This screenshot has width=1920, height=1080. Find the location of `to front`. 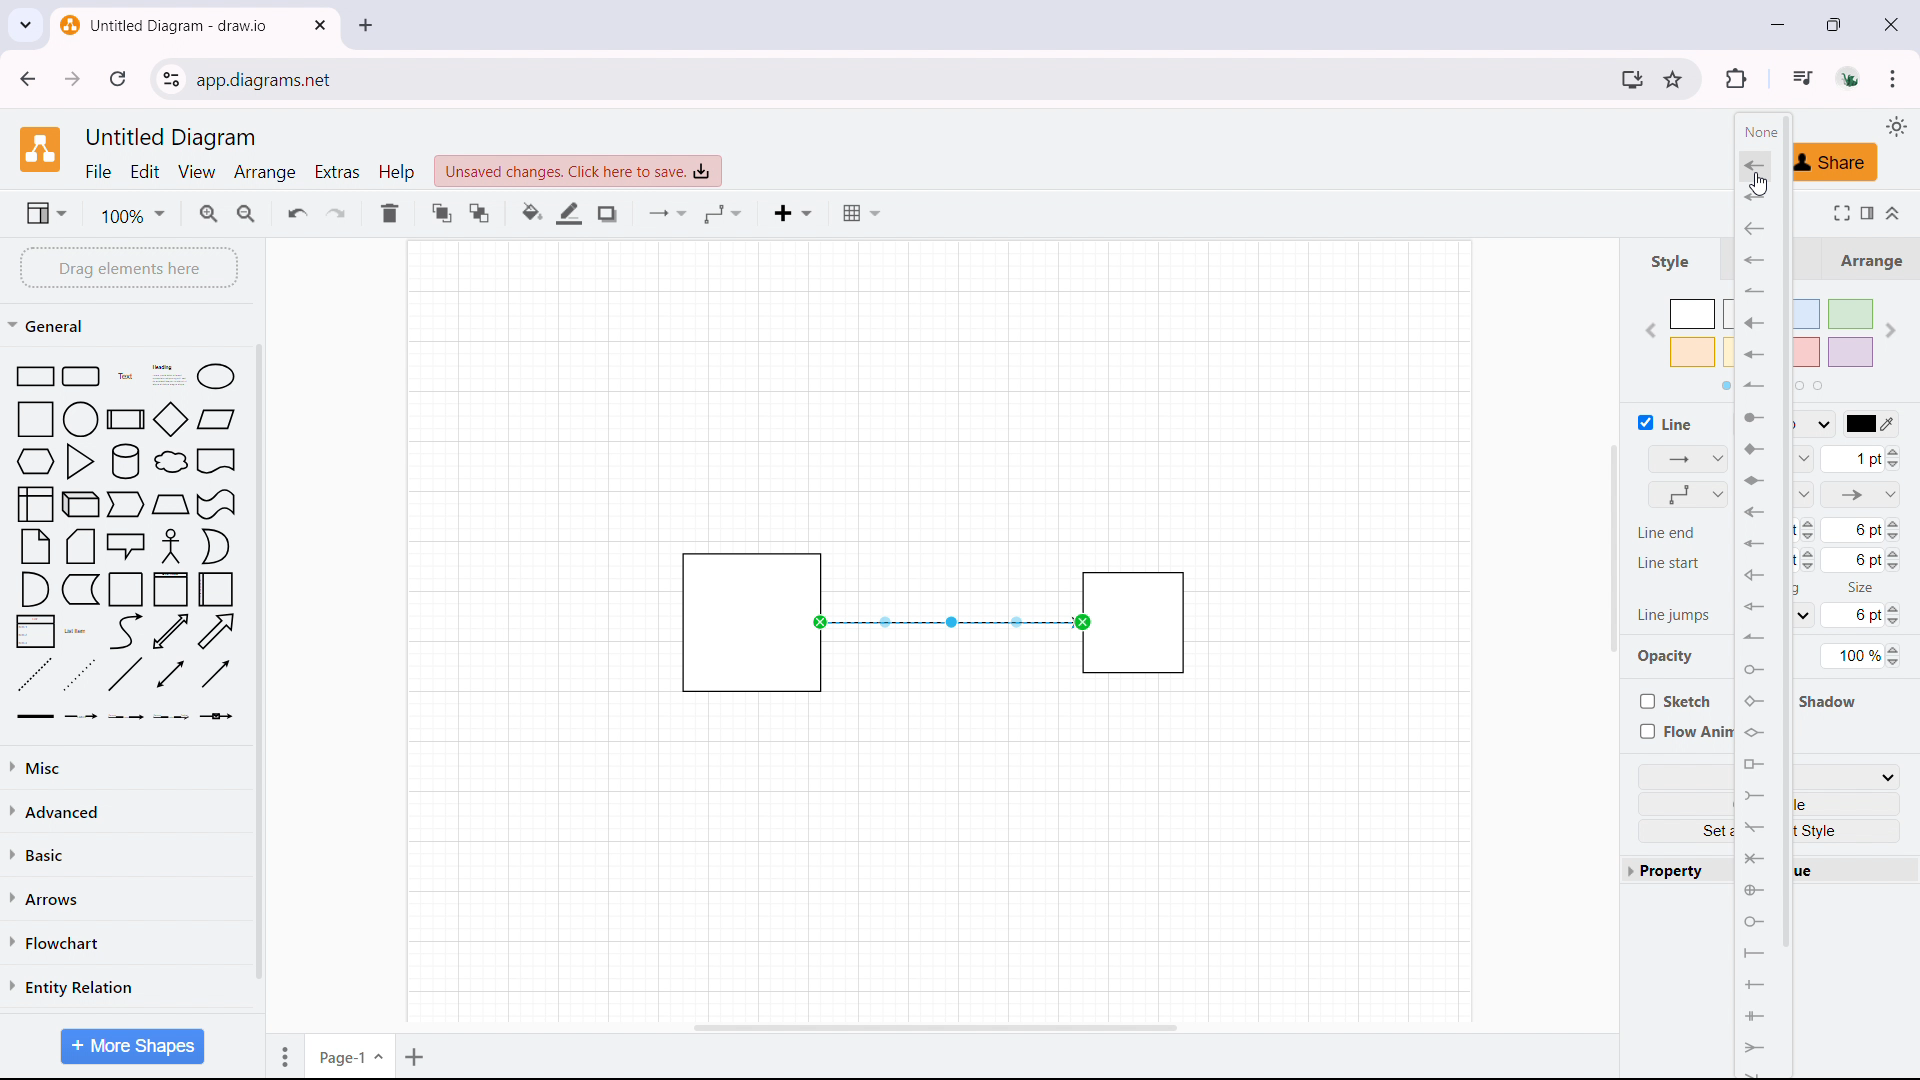

to front is located at coordinates (441, 212).